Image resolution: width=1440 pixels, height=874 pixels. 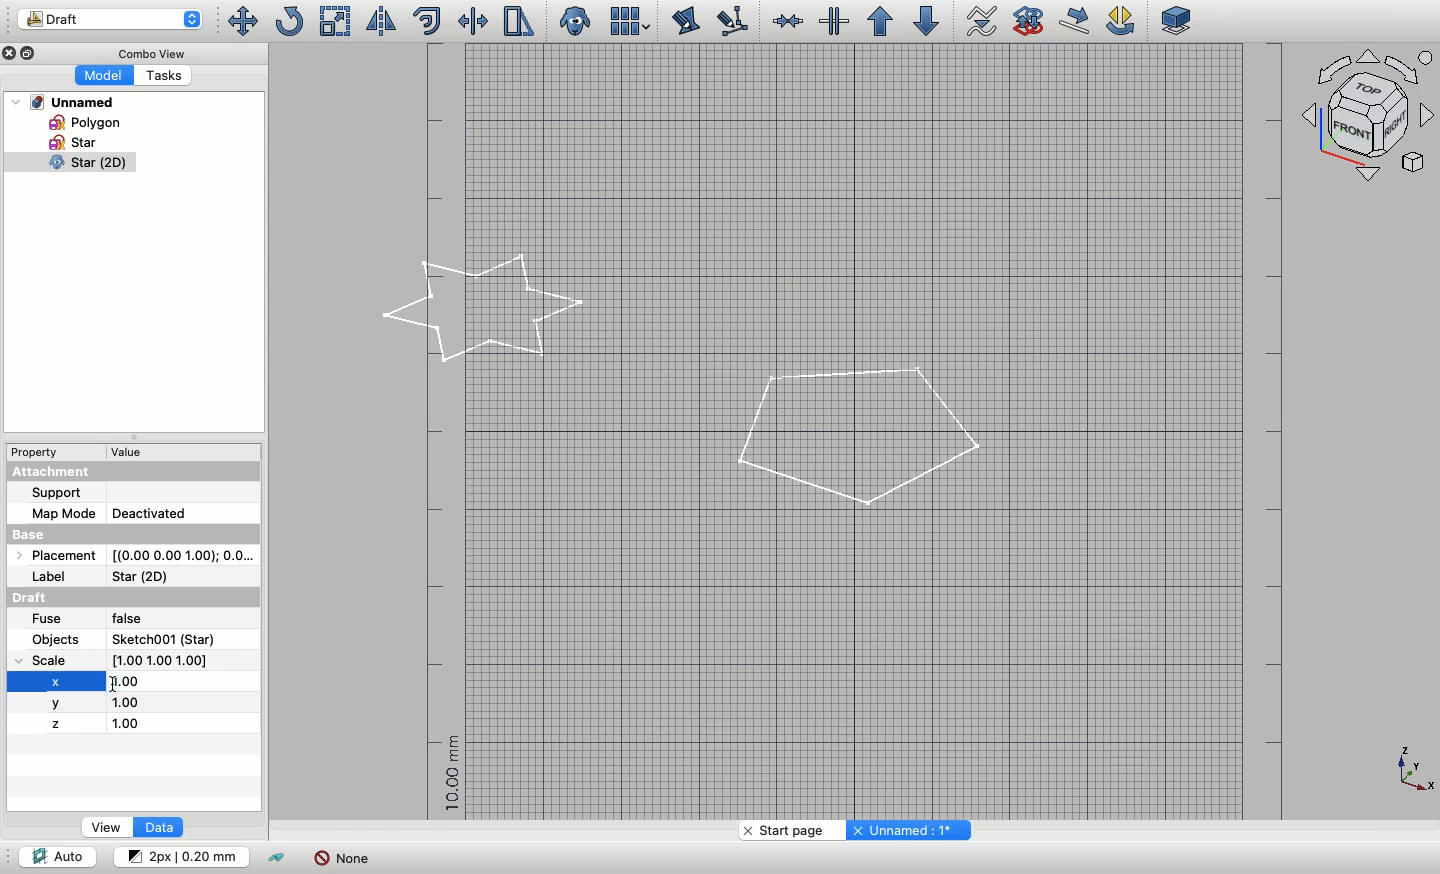 What do you see at coordinates (379, 21) in the screenshot?
I see `Mirror` at bounding box center [379, 21].